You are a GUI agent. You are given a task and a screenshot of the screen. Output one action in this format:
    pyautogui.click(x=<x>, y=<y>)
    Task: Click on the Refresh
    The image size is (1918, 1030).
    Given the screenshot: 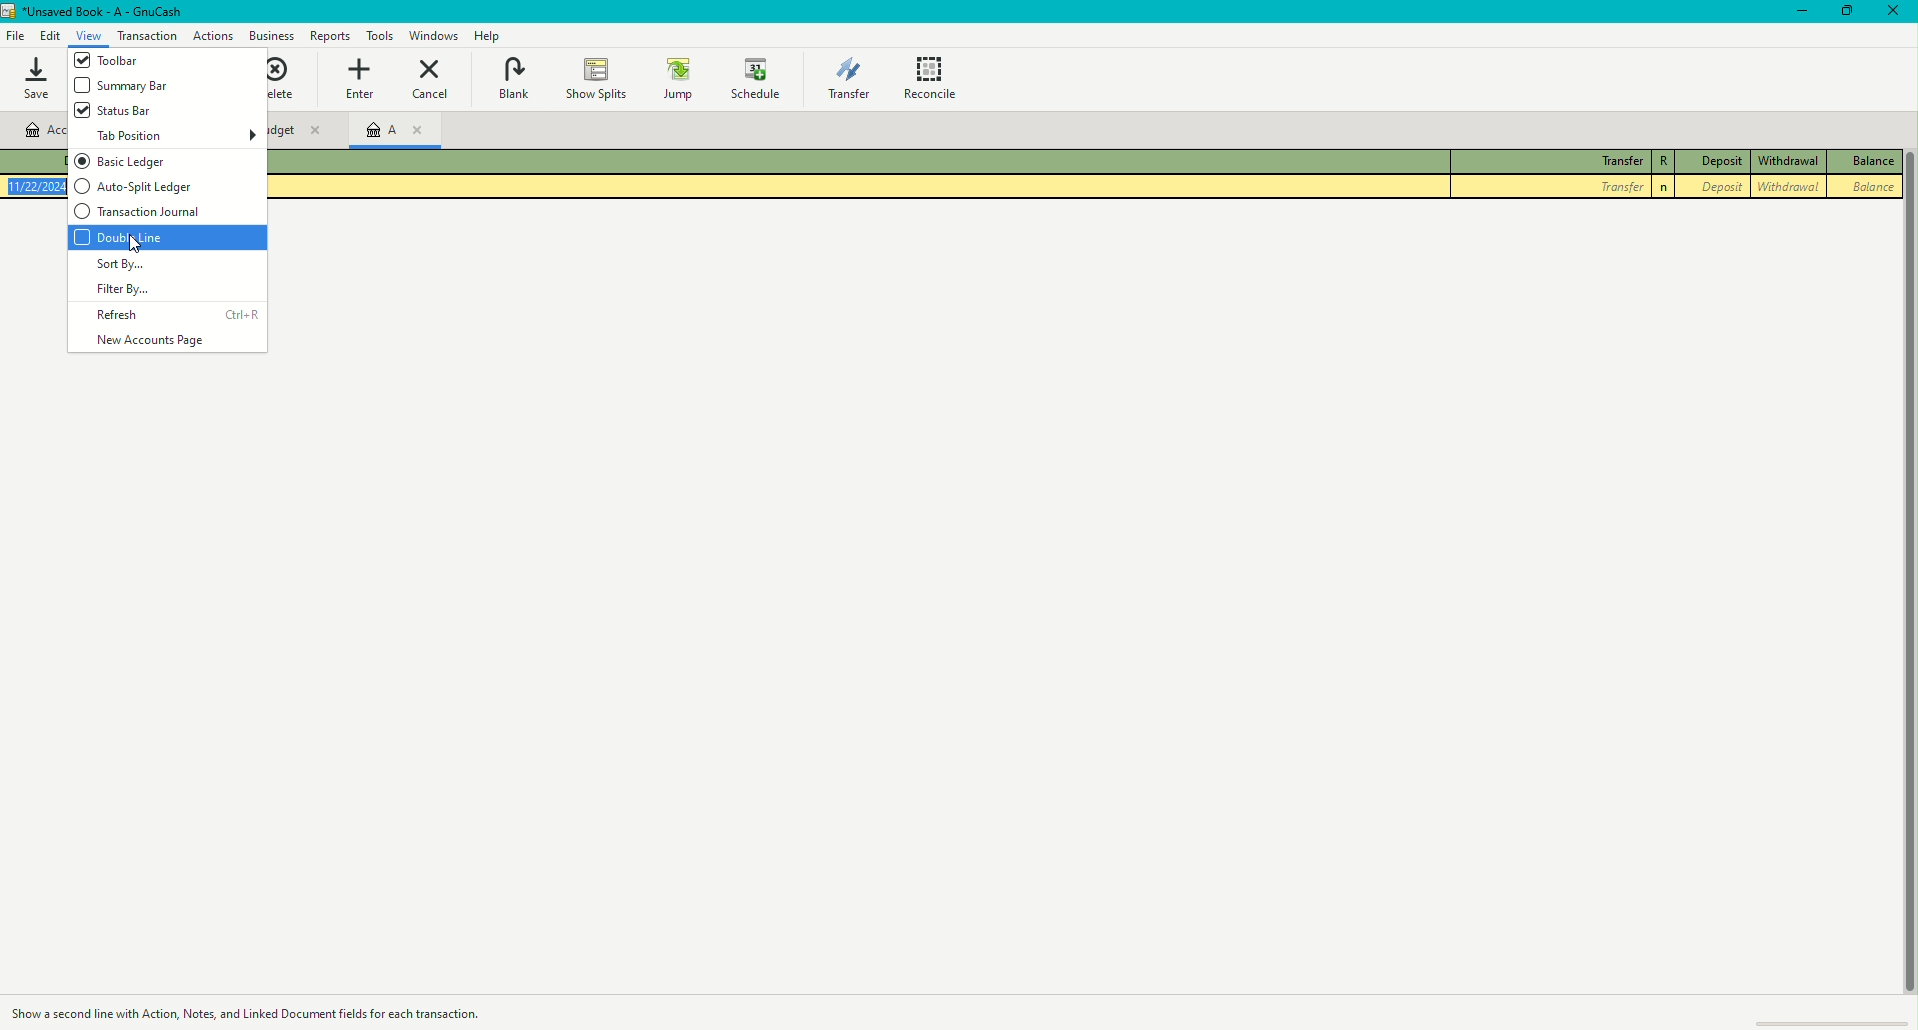 What is the action you would take?
    pyautogui.click(x=170, y=316)
    